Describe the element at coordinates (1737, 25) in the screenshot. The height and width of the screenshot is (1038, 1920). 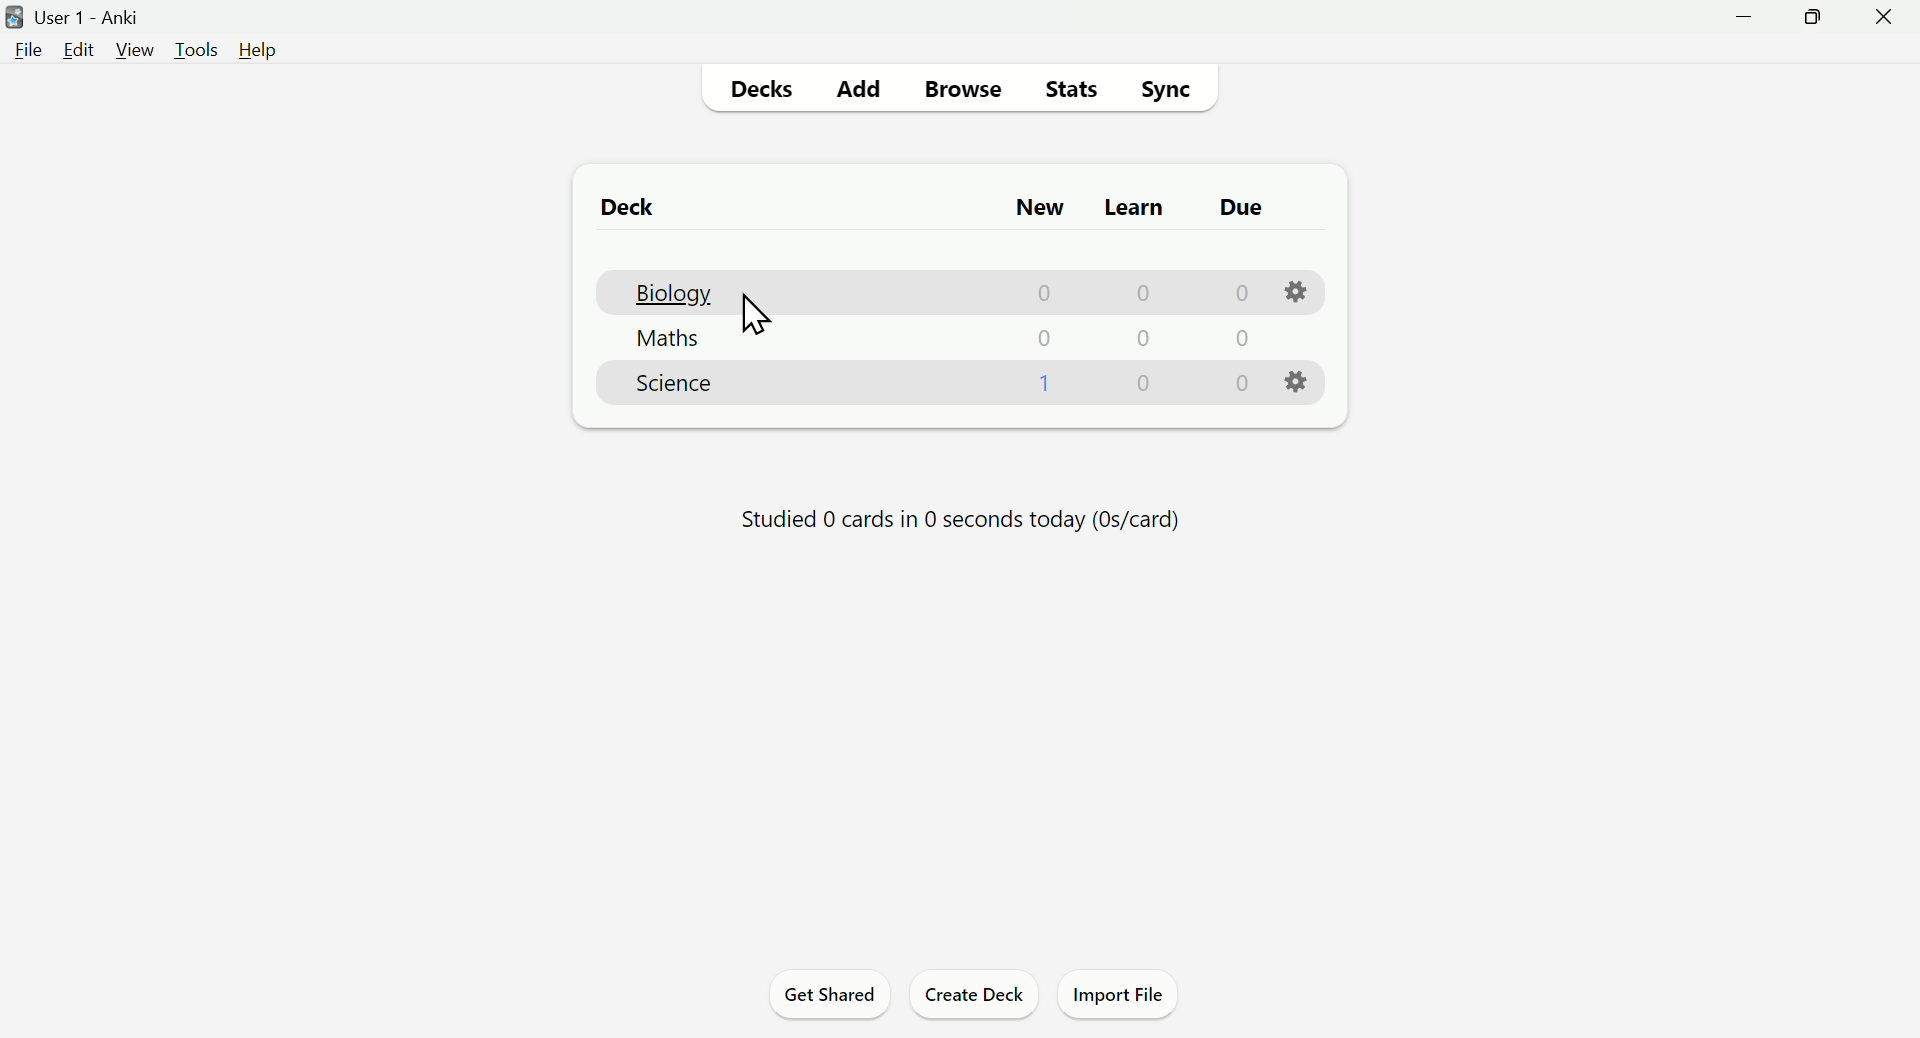
I see `Minimize` at that location.